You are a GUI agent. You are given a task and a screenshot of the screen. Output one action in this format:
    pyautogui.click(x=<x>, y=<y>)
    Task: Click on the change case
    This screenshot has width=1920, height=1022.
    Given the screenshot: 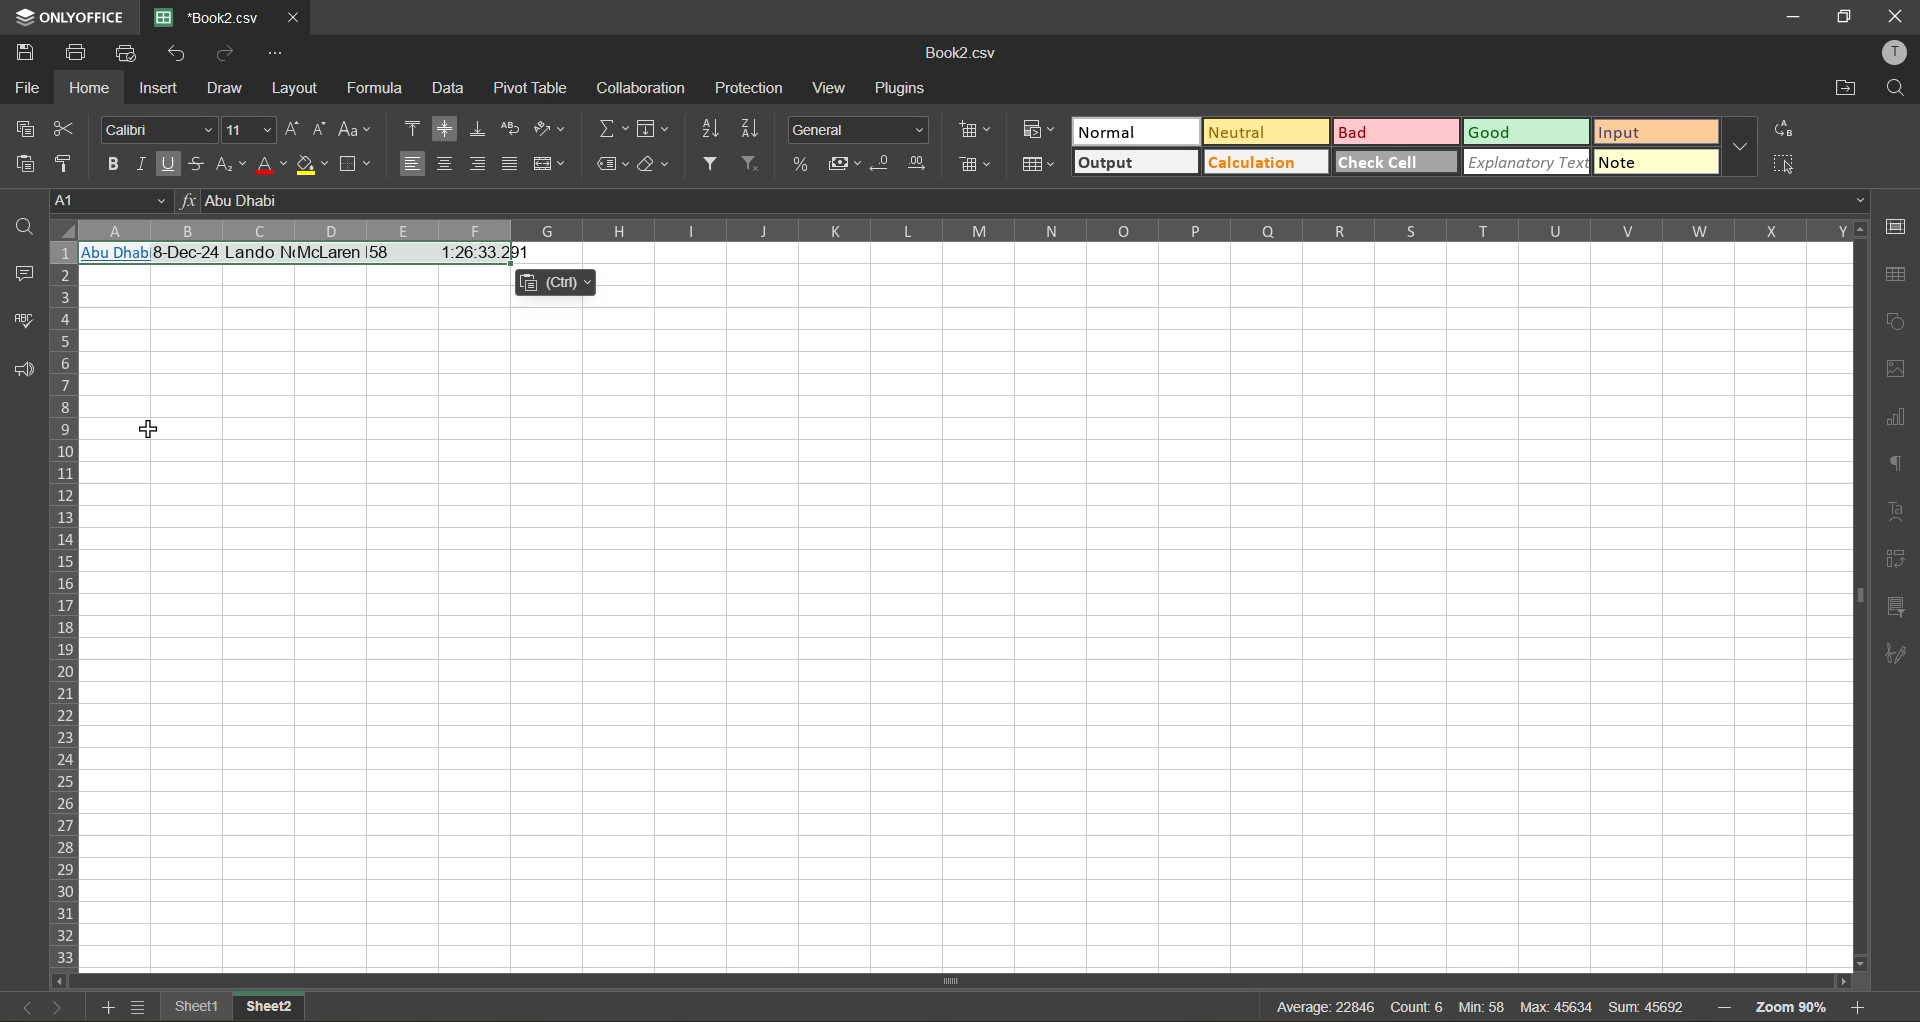 What is the action you would take?
    pyautogui.click(x=358, y=129)
    